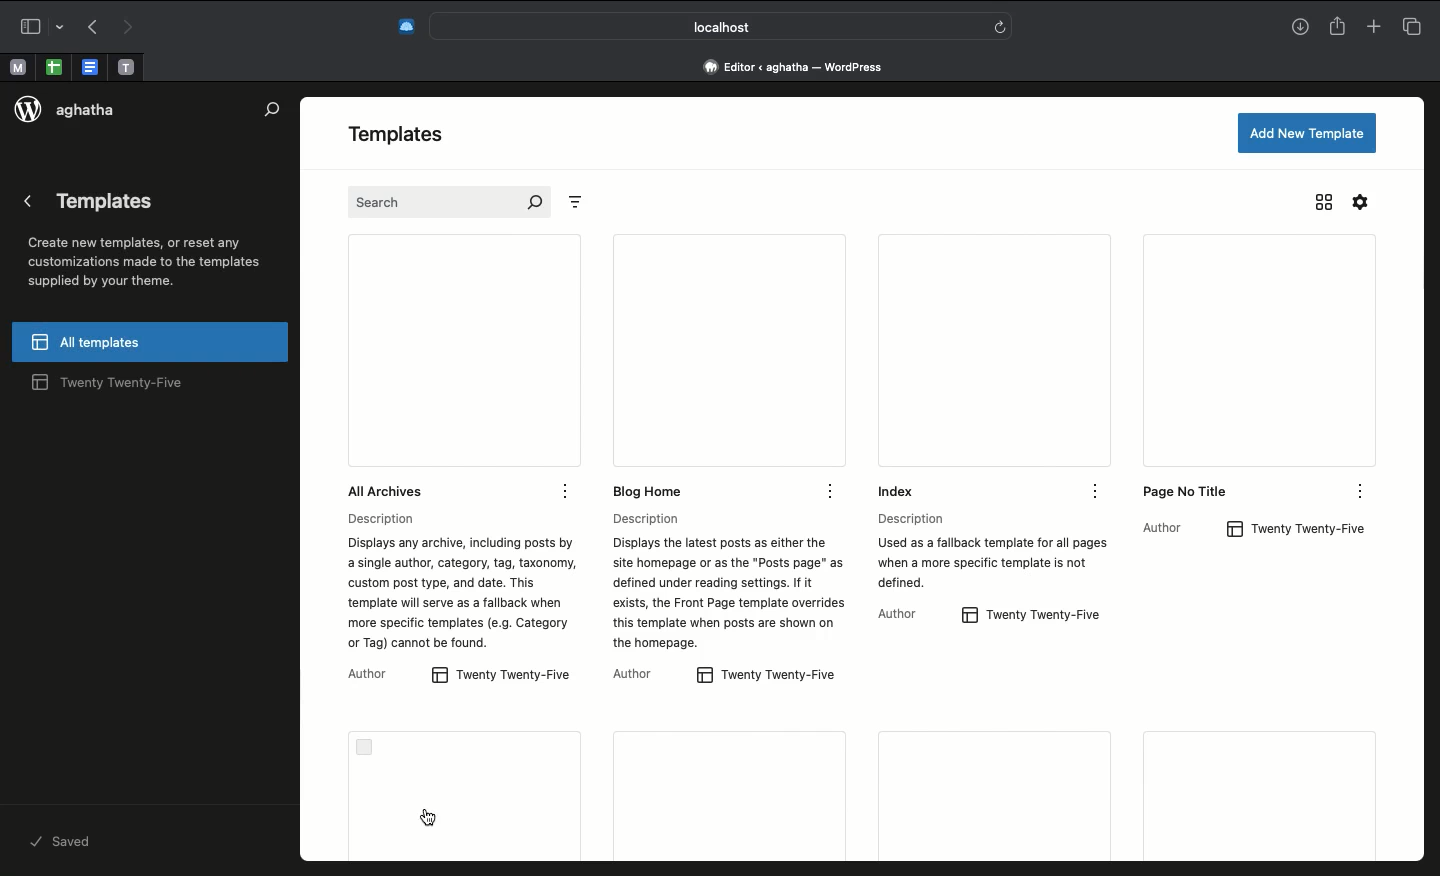  Describe the element at coordinates (429, 817) in the screenshot. I see `cursor` at that location.